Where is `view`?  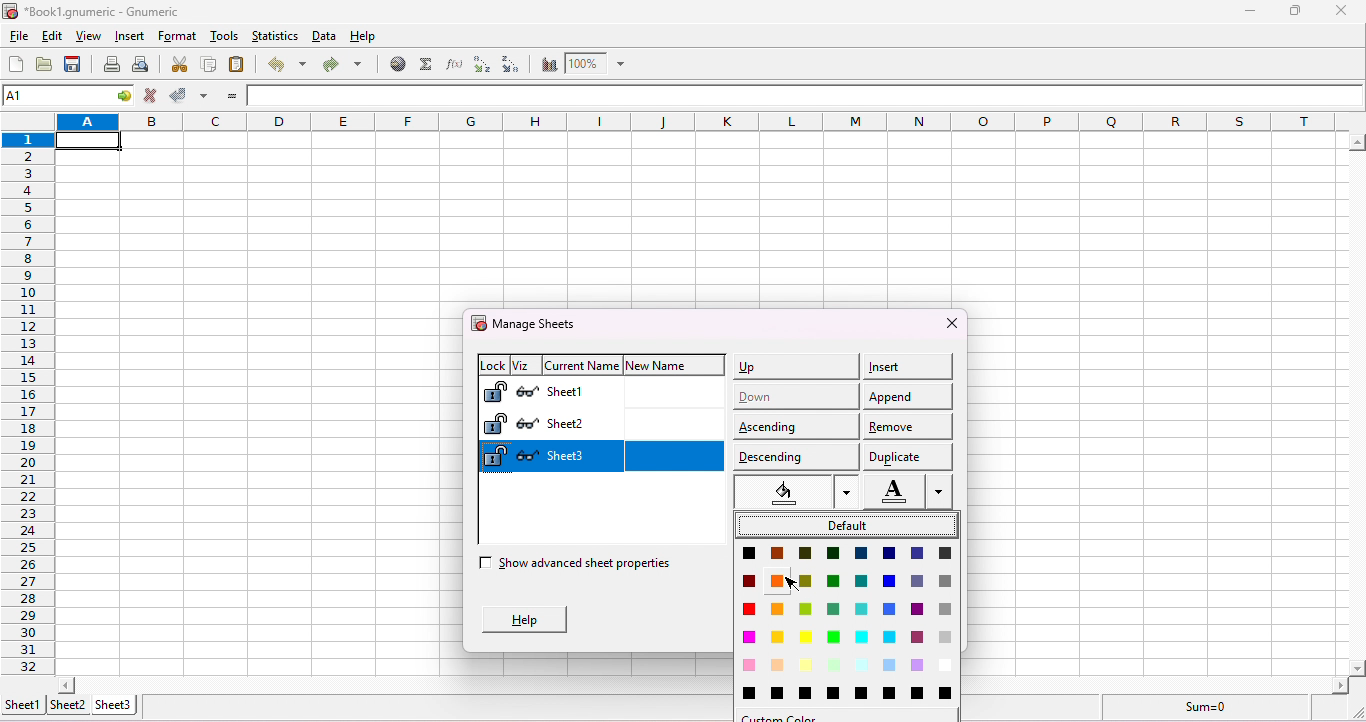 view is located at coordinates (87, 36).